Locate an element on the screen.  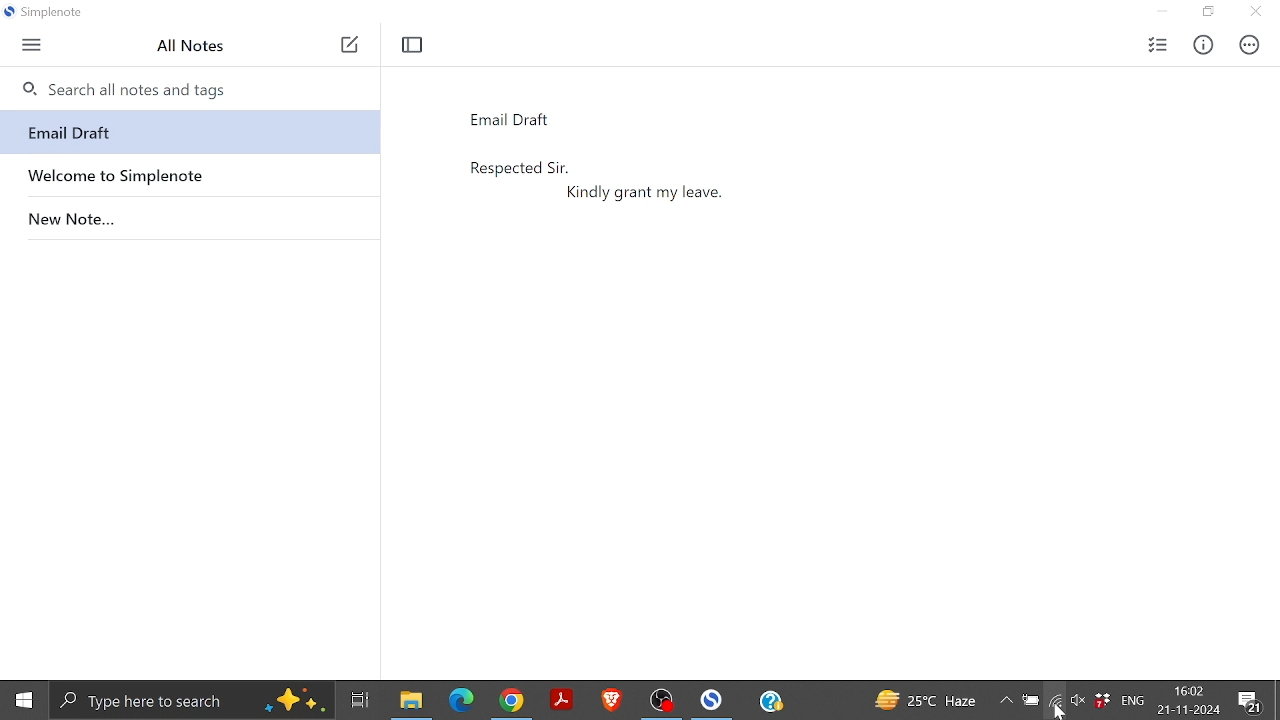
Restore down is located at coordinates (1209, 12).